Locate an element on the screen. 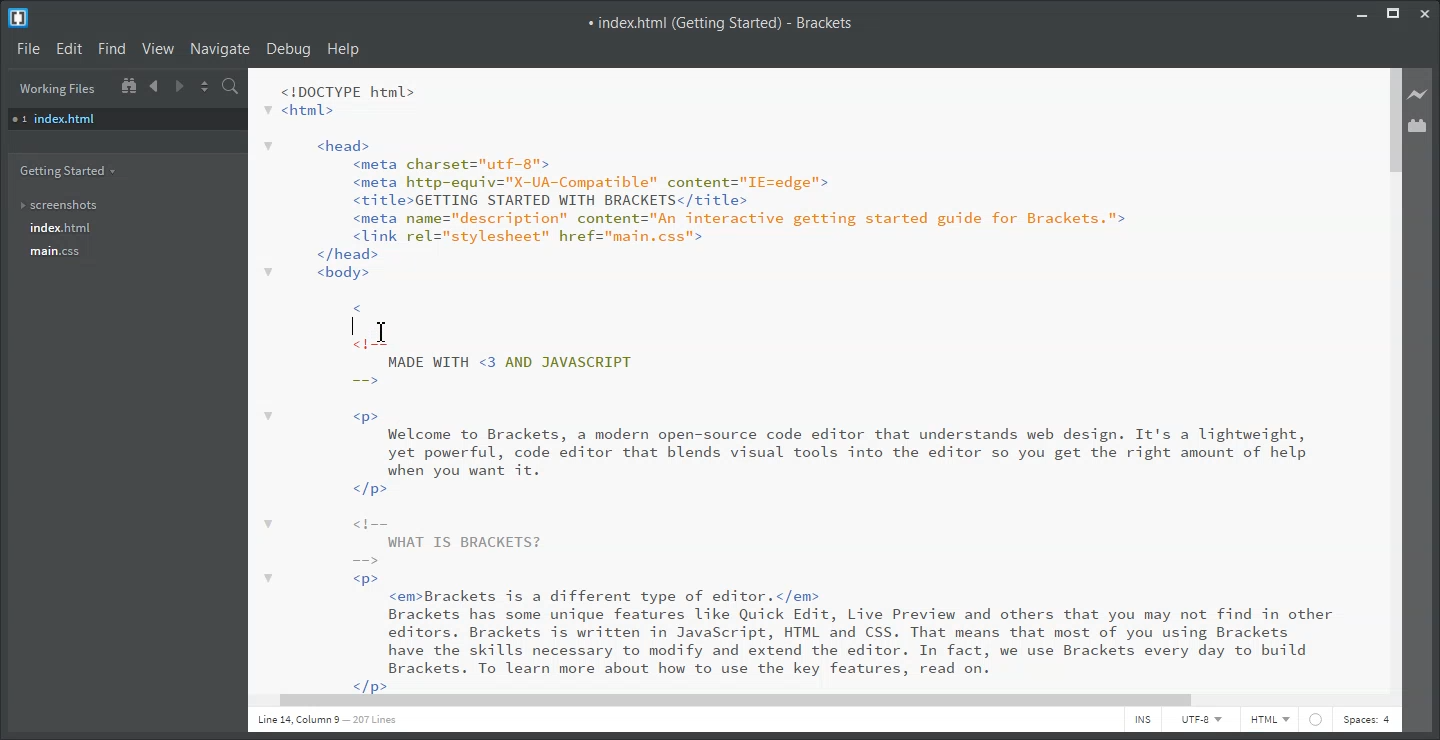 The height and width of the screenshot is (740, 1440). Live Preview is located at coordinates (1421, 94).